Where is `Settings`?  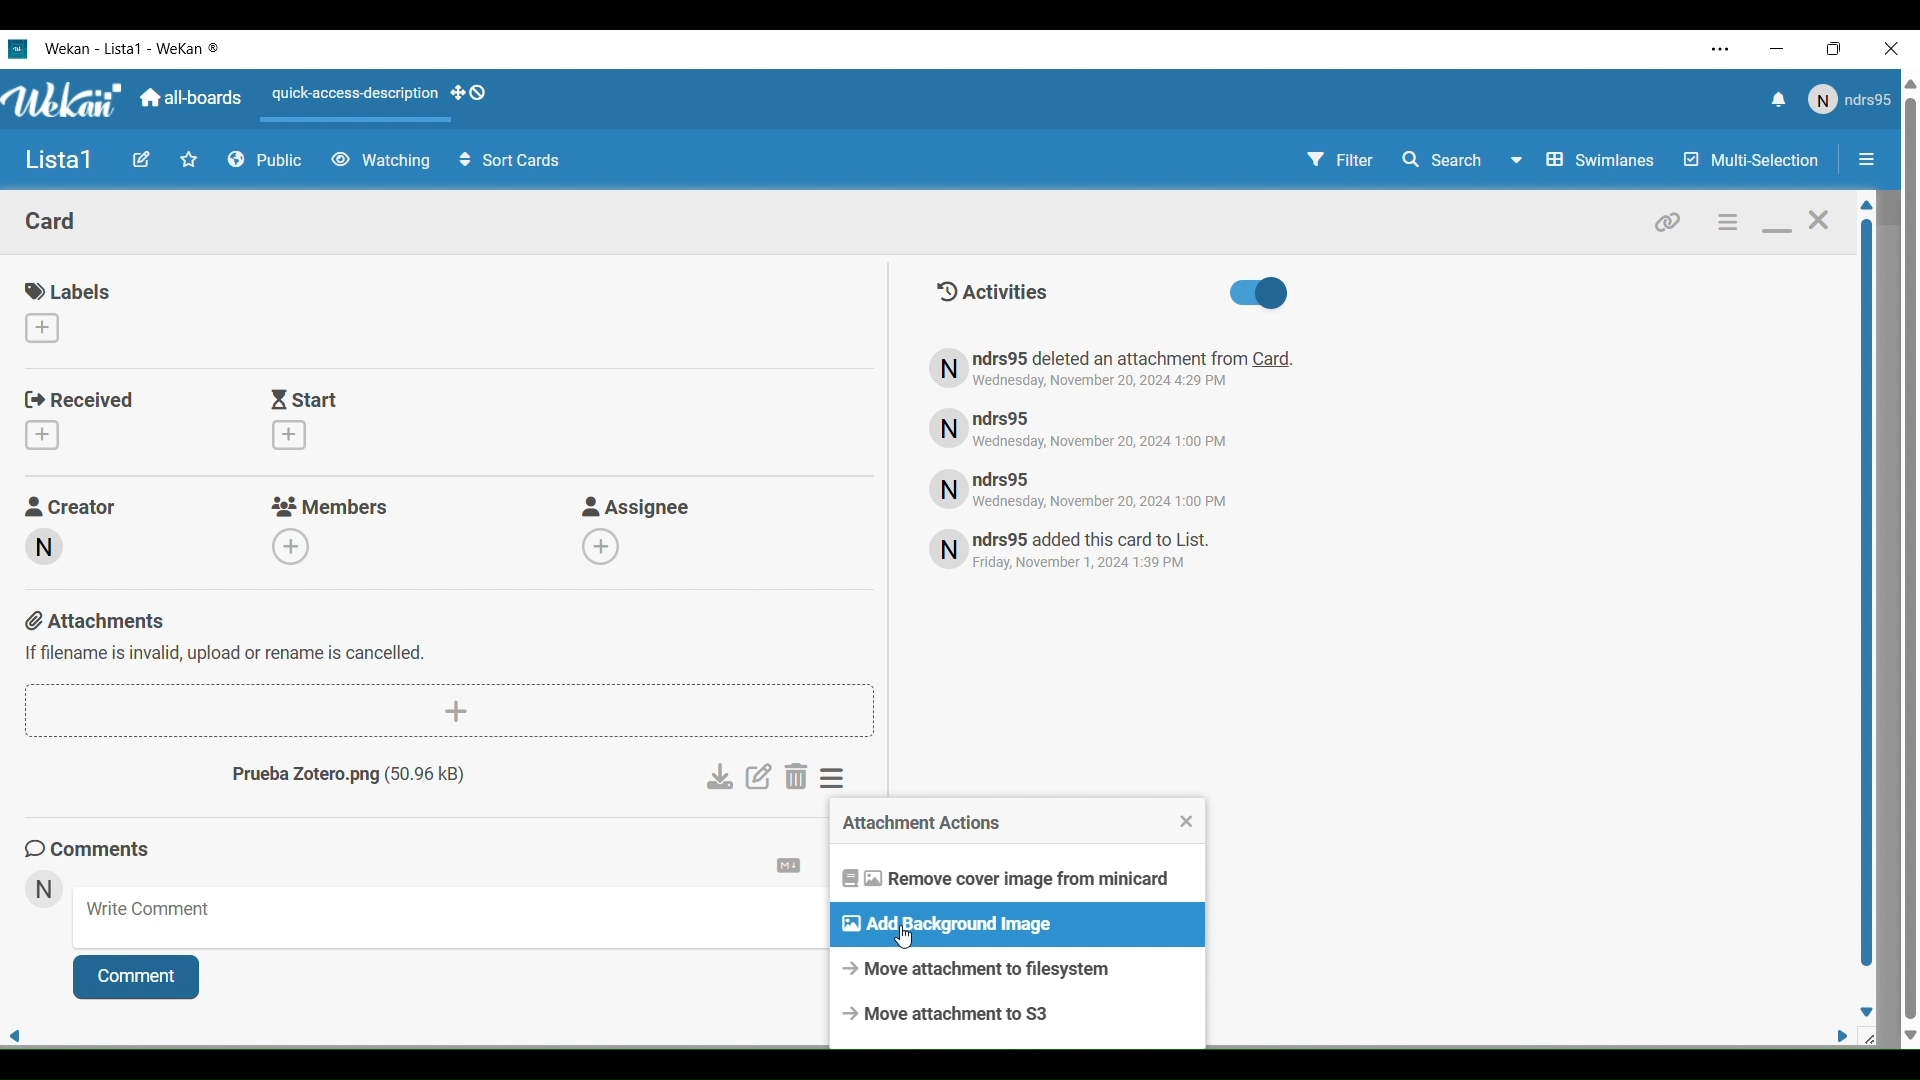
Settings is located at coordinates (836, 778).